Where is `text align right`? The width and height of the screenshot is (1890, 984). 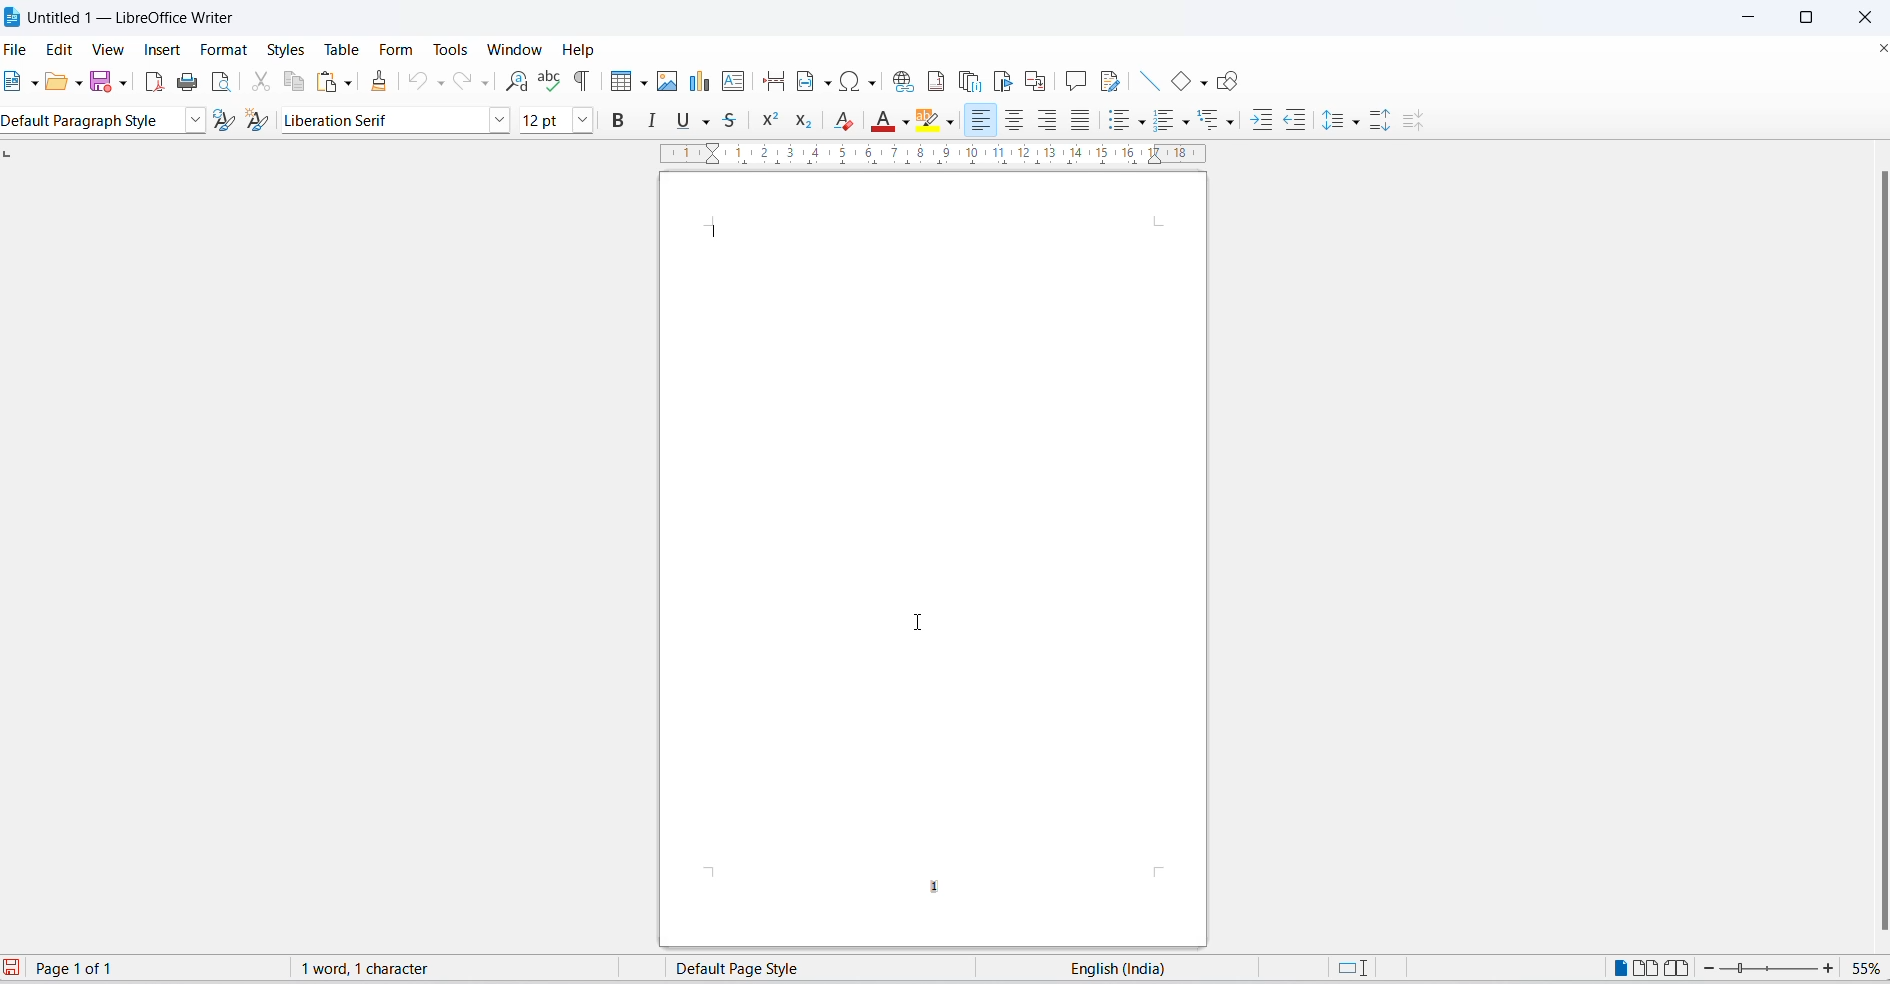 text align right is located at coordinates (1047, 122).